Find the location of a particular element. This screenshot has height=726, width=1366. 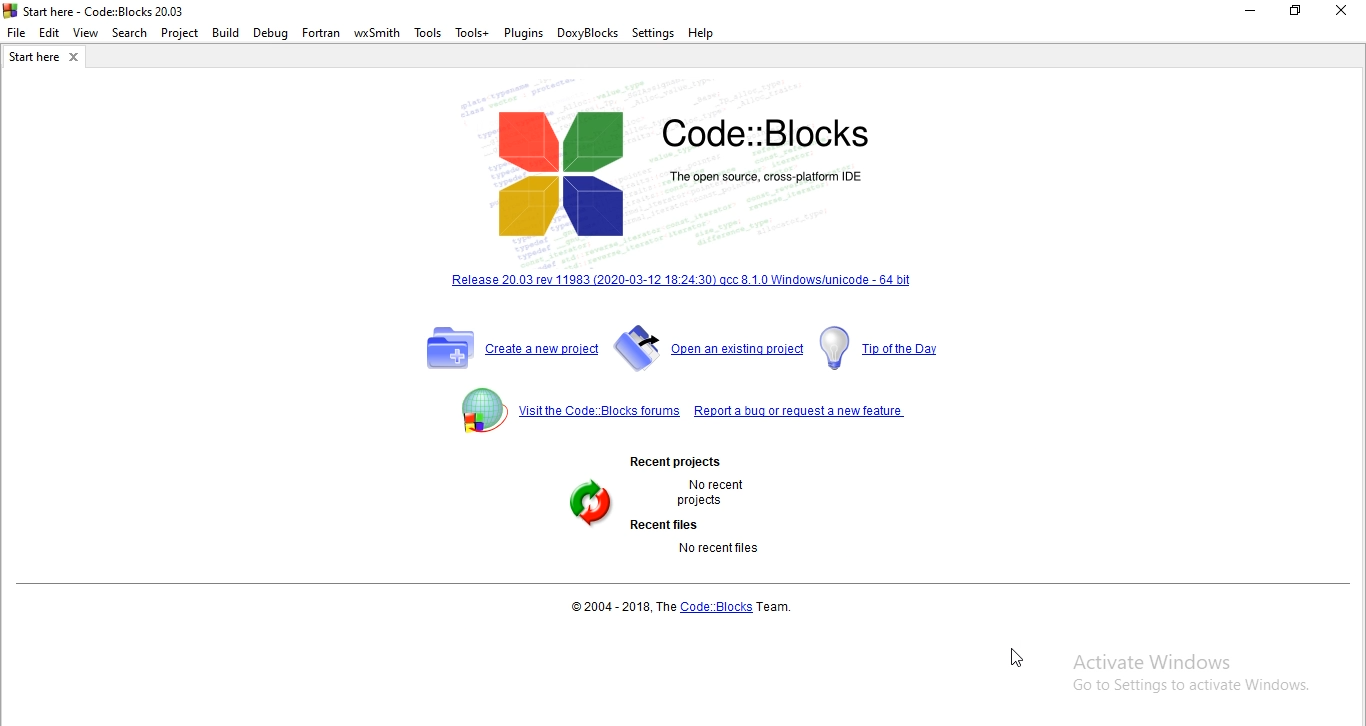

The open source cross-platform IDE is located at coordinates (762, 174).